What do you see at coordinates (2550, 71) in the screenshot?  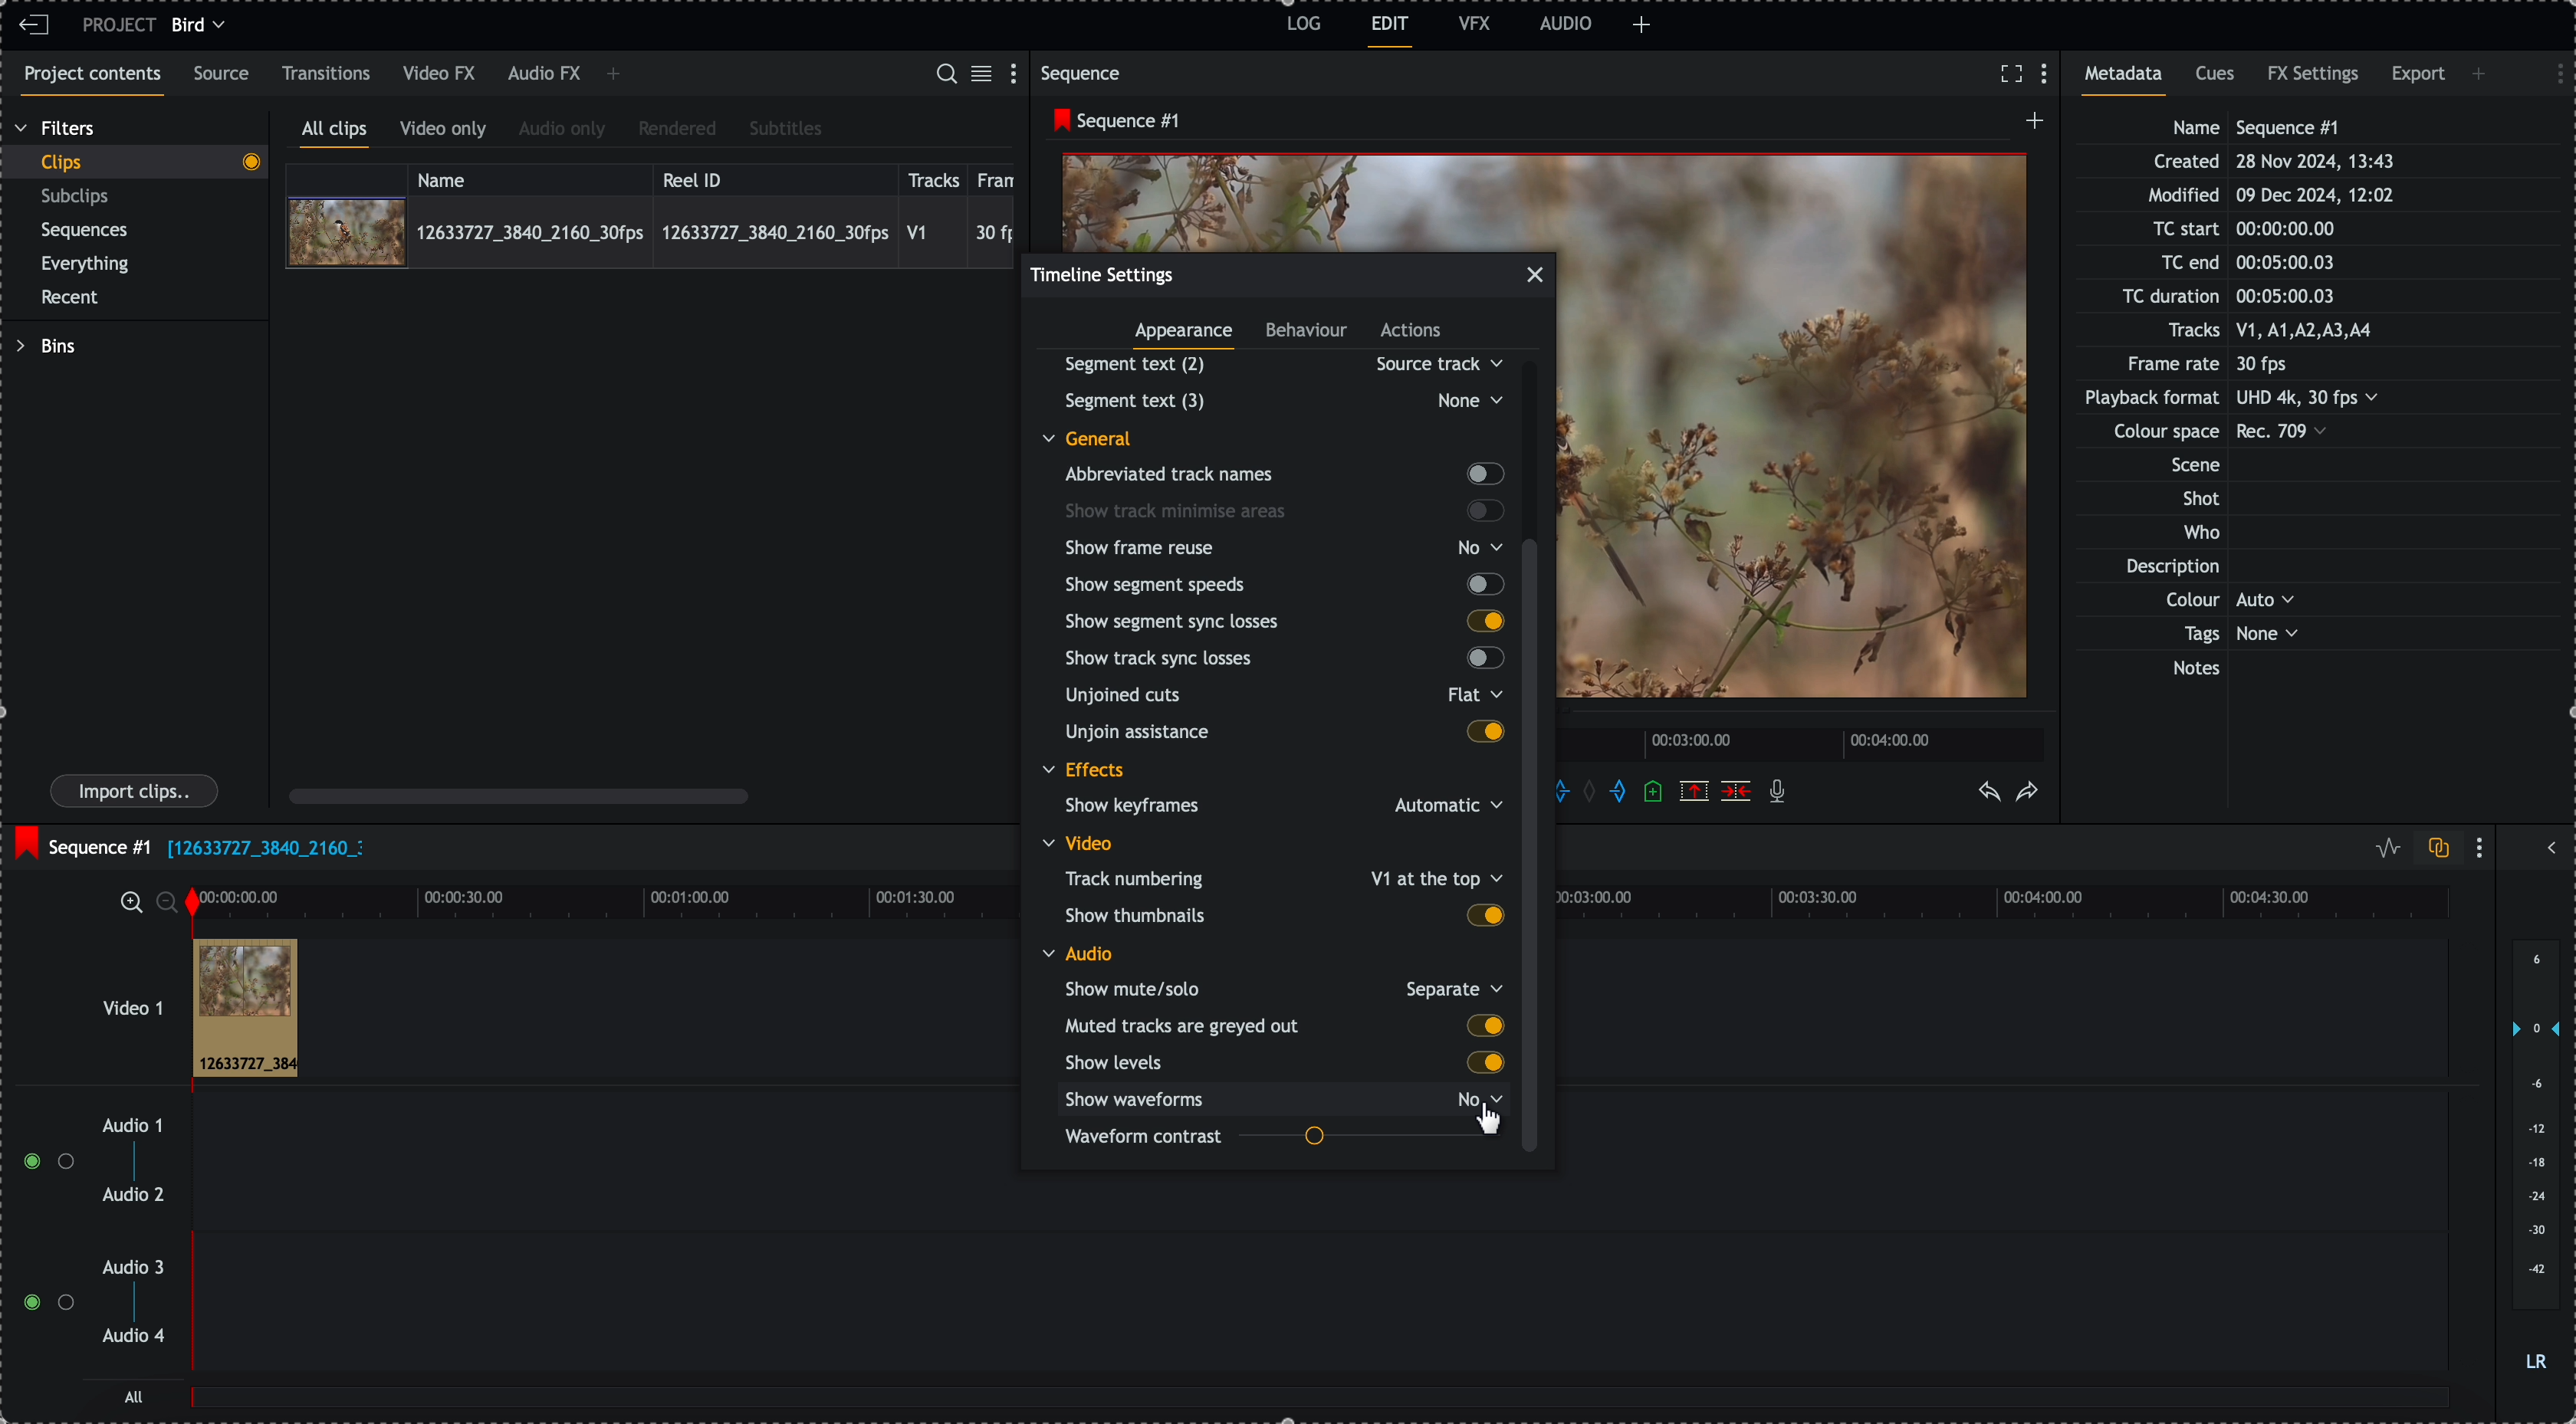 I see `show settings menu` at bounding box center [2550, 71].